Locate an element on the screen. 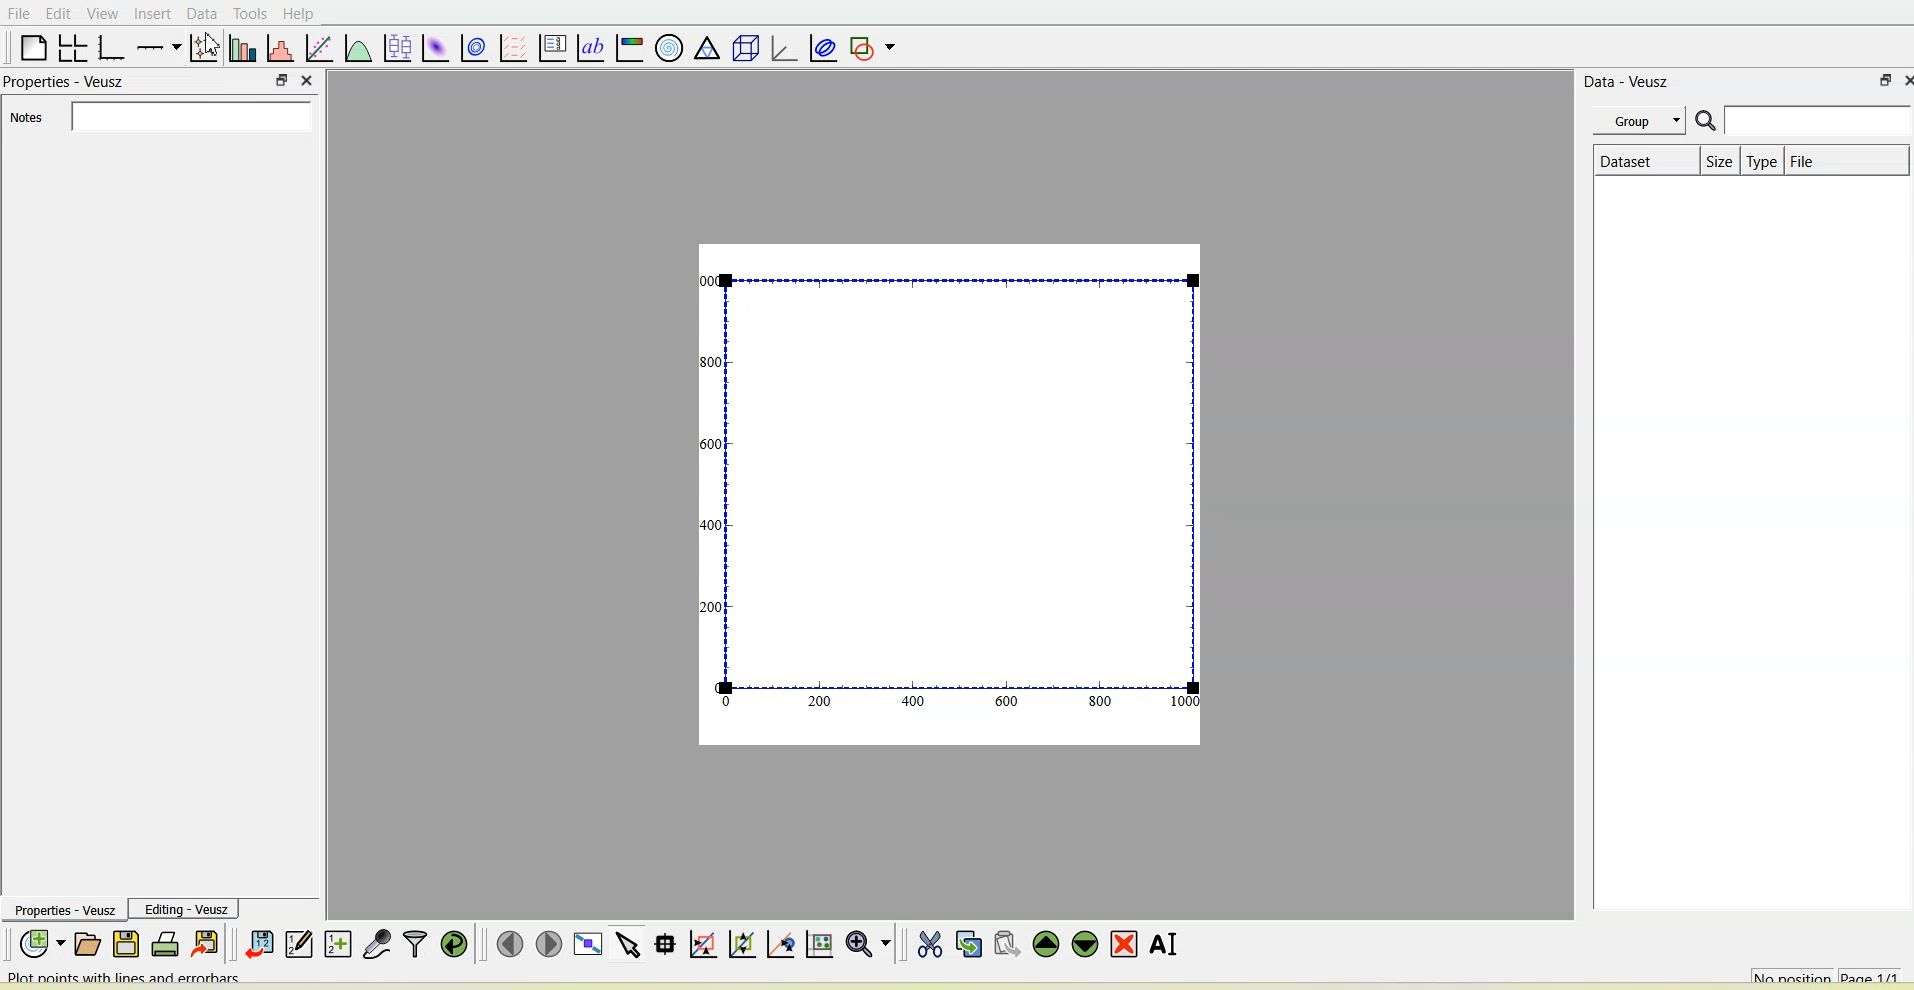 The image size is (1914, 990). float panel is located at coordinates (1879, 81).